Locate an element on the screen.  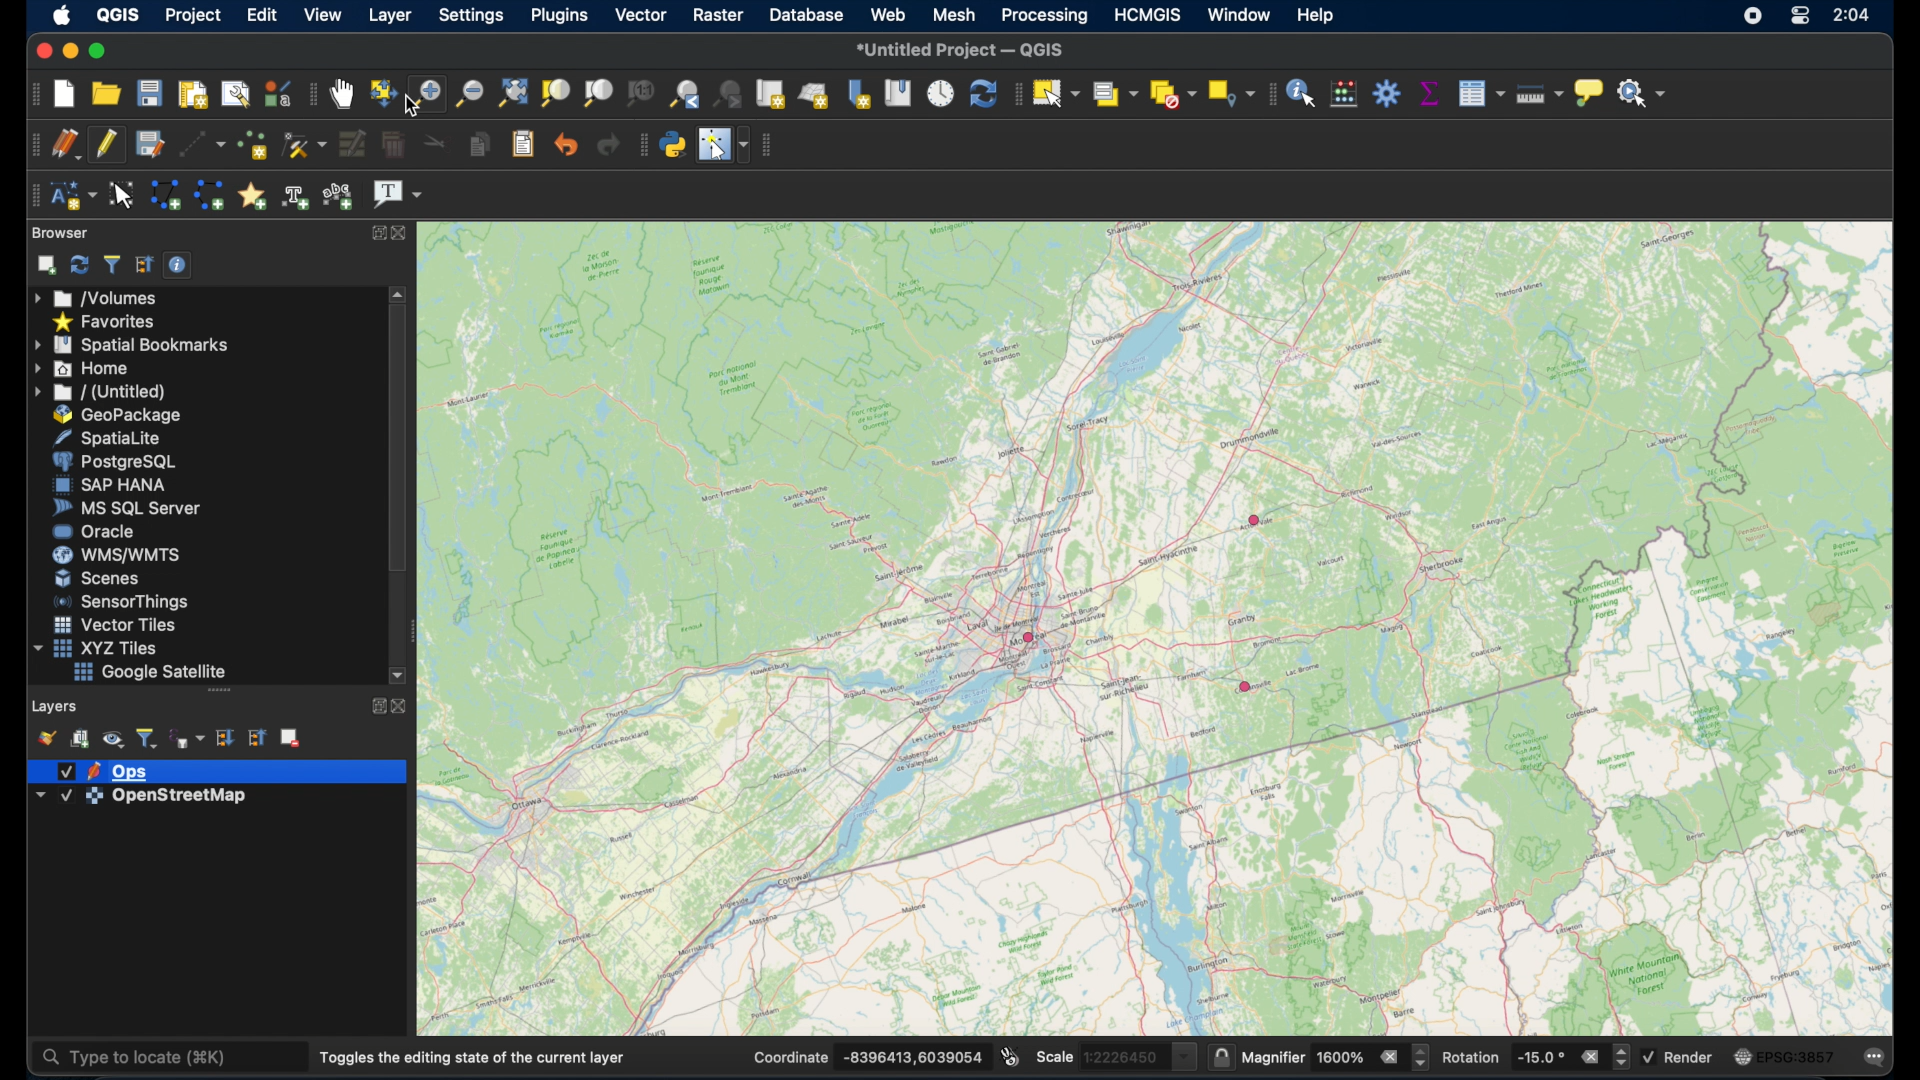
toolbox is located at coordinates (1389, 94).